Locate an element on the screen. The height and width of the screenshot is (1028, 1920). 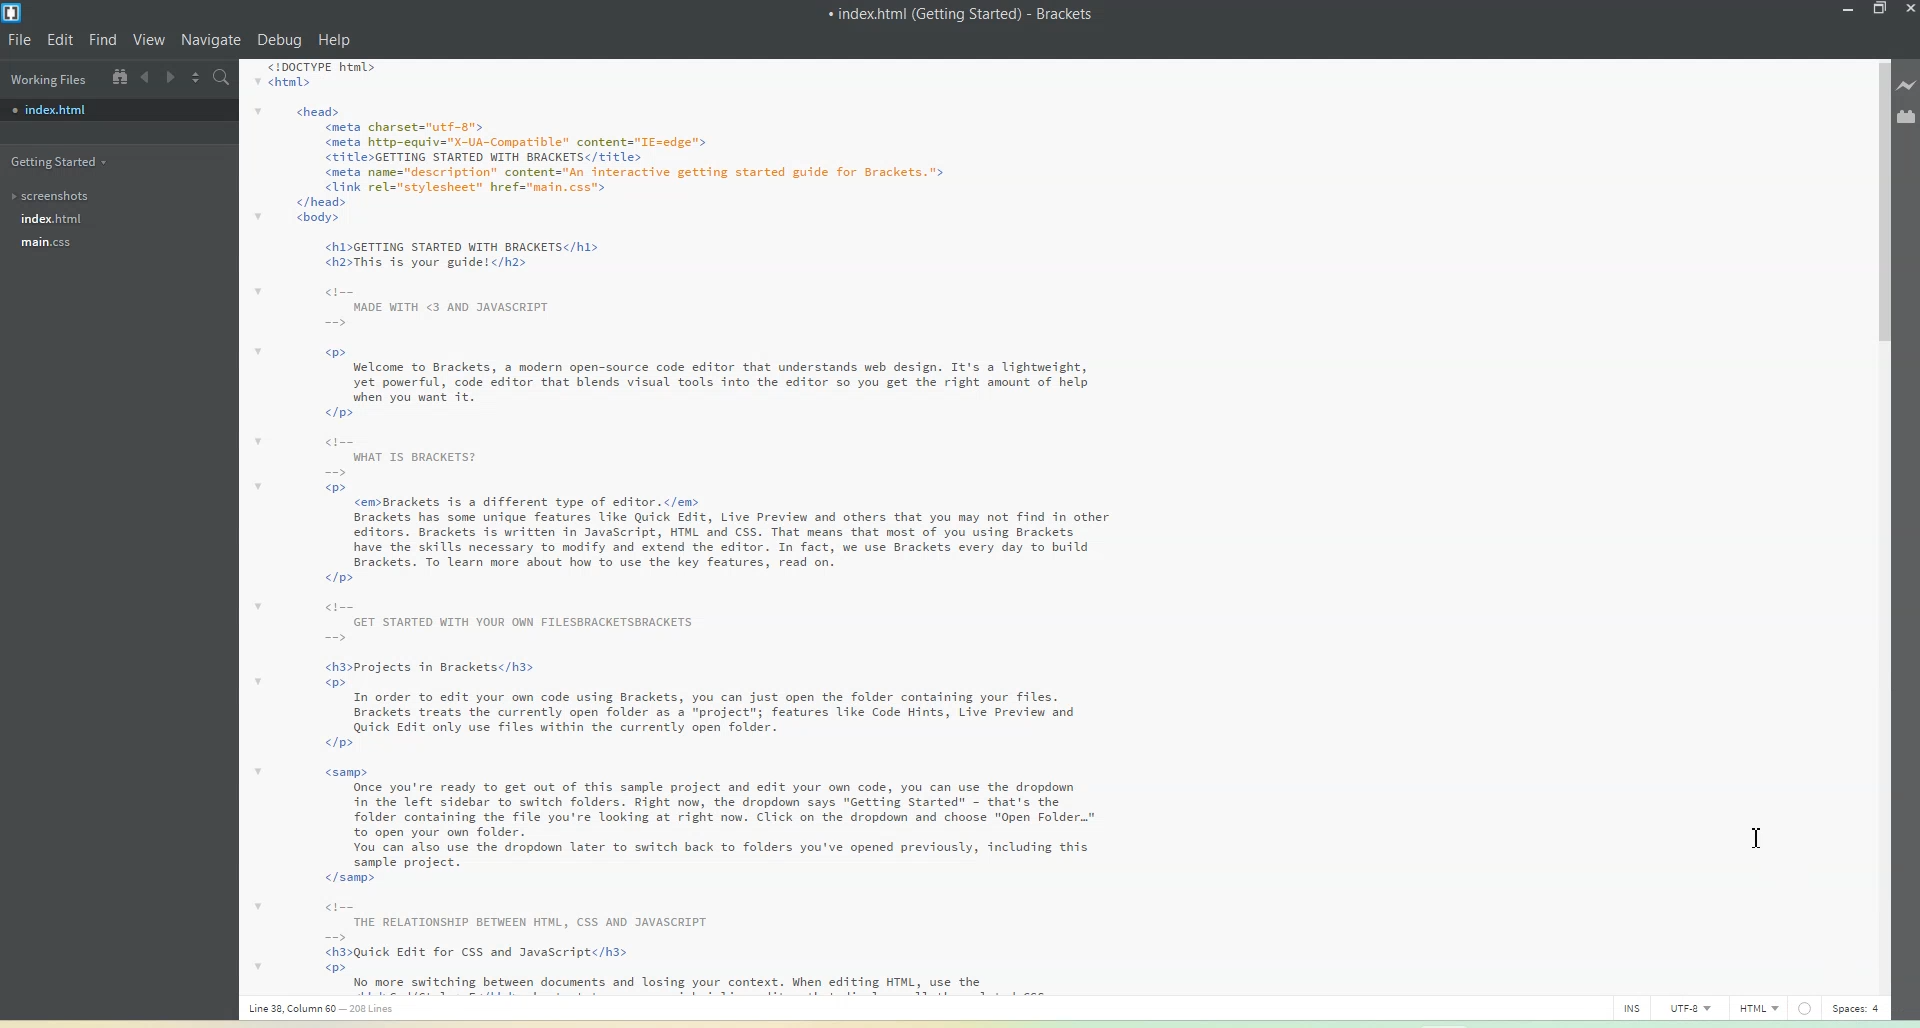
Extensions Manager is located at coordinates (1907, 116).